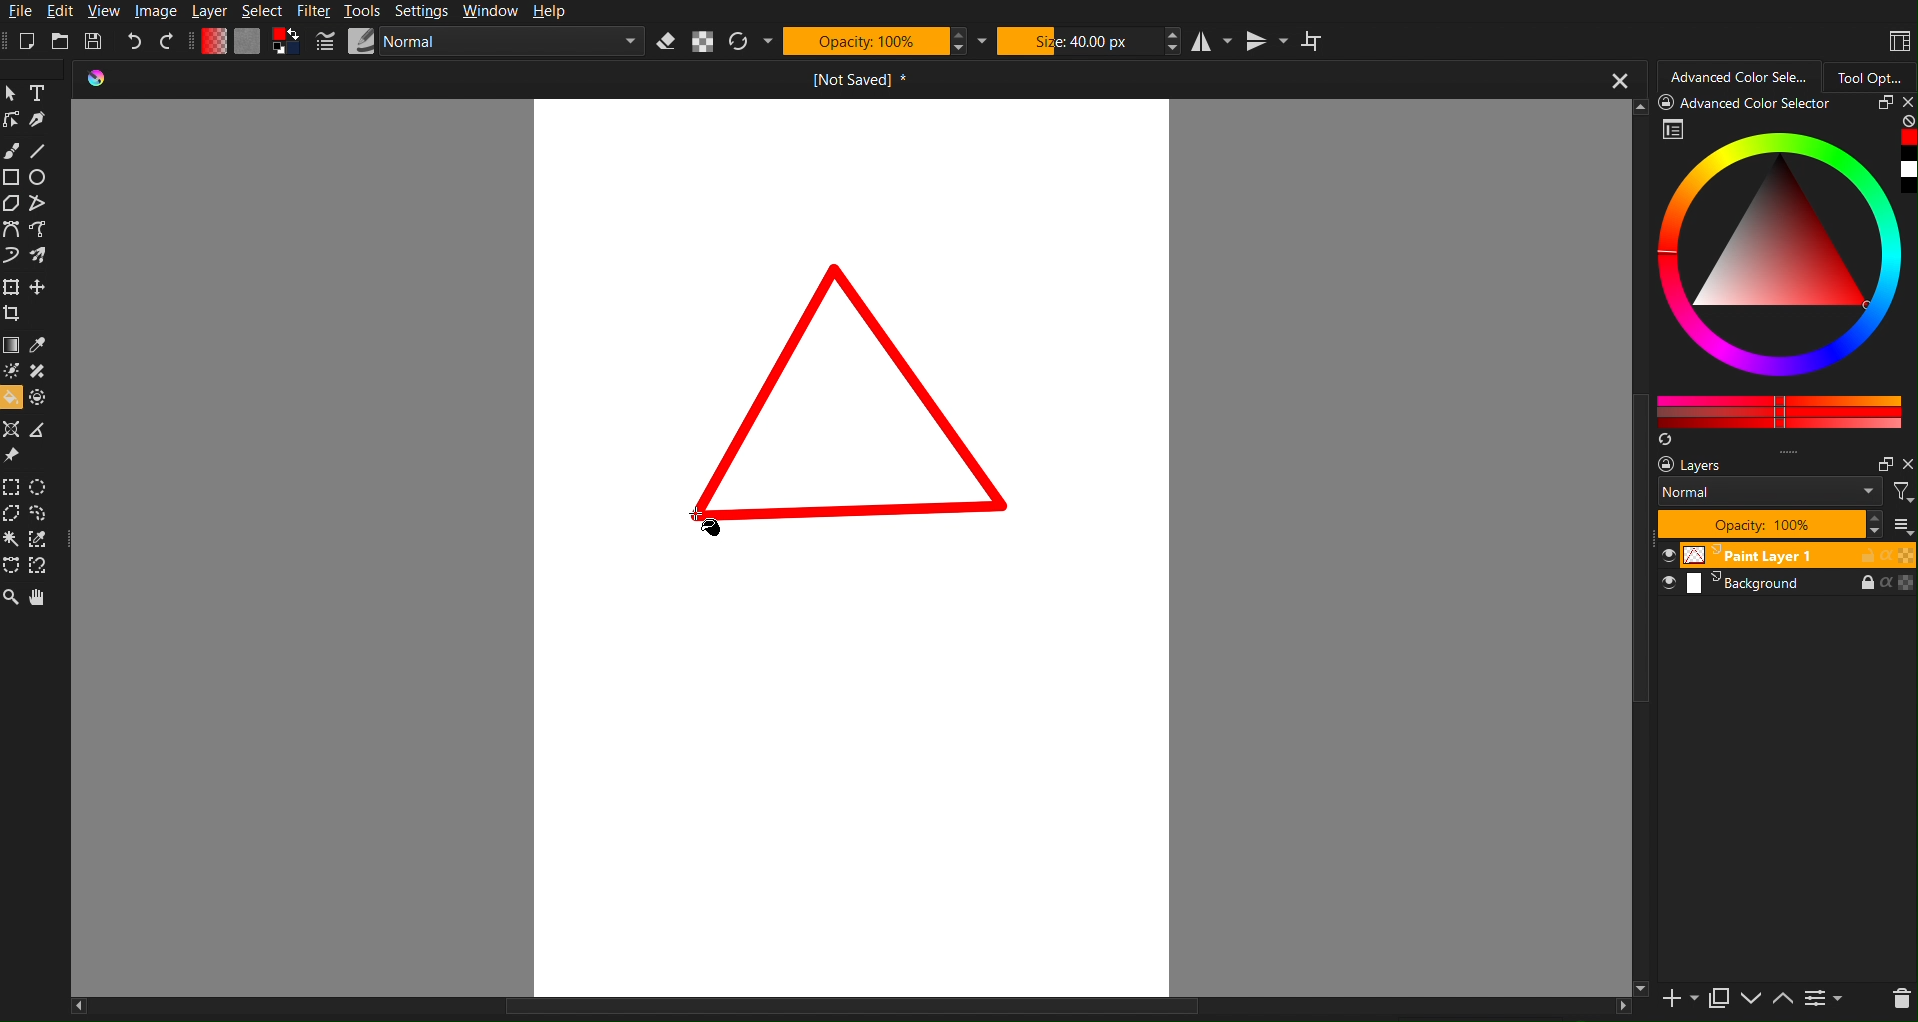 This screenshot has height=1022, width=1918. What do you see at coordinates (1898, 41) in the screenshot?
I see `Workspaces` at bounding box center [1898, 41].